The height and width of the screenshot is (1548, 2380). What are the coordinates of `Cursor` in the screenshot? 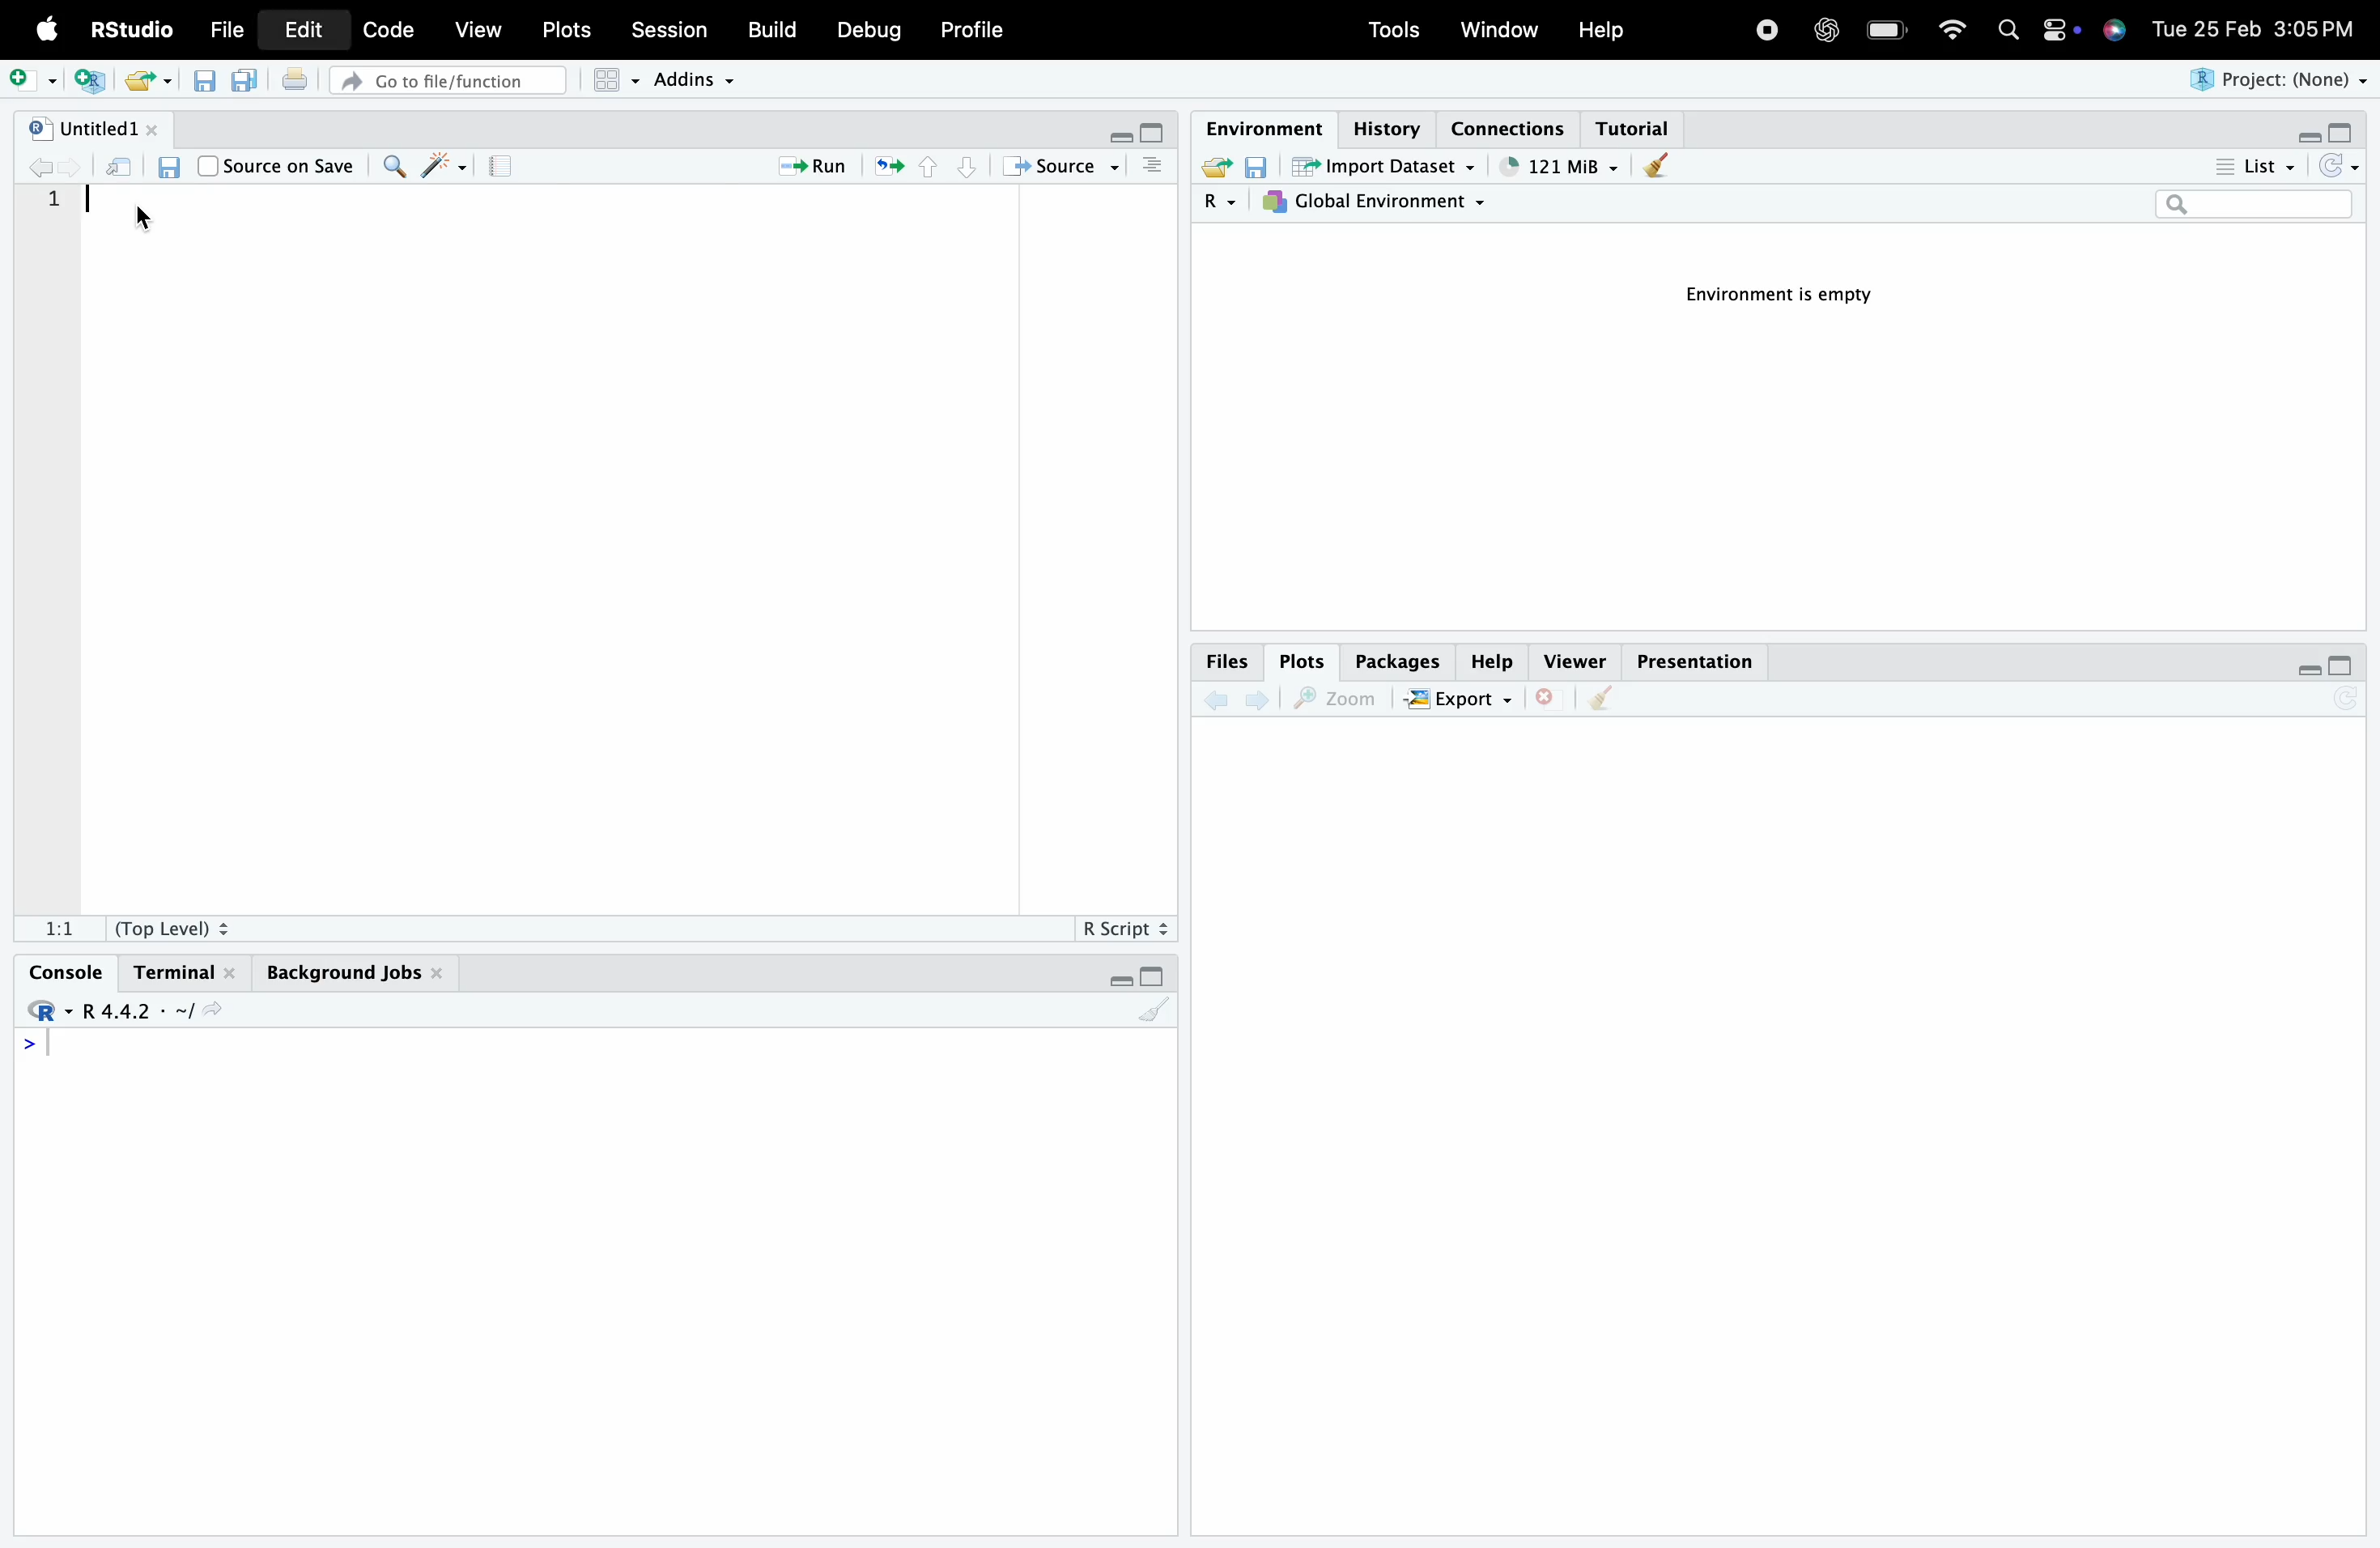 It's located at (144, 219).